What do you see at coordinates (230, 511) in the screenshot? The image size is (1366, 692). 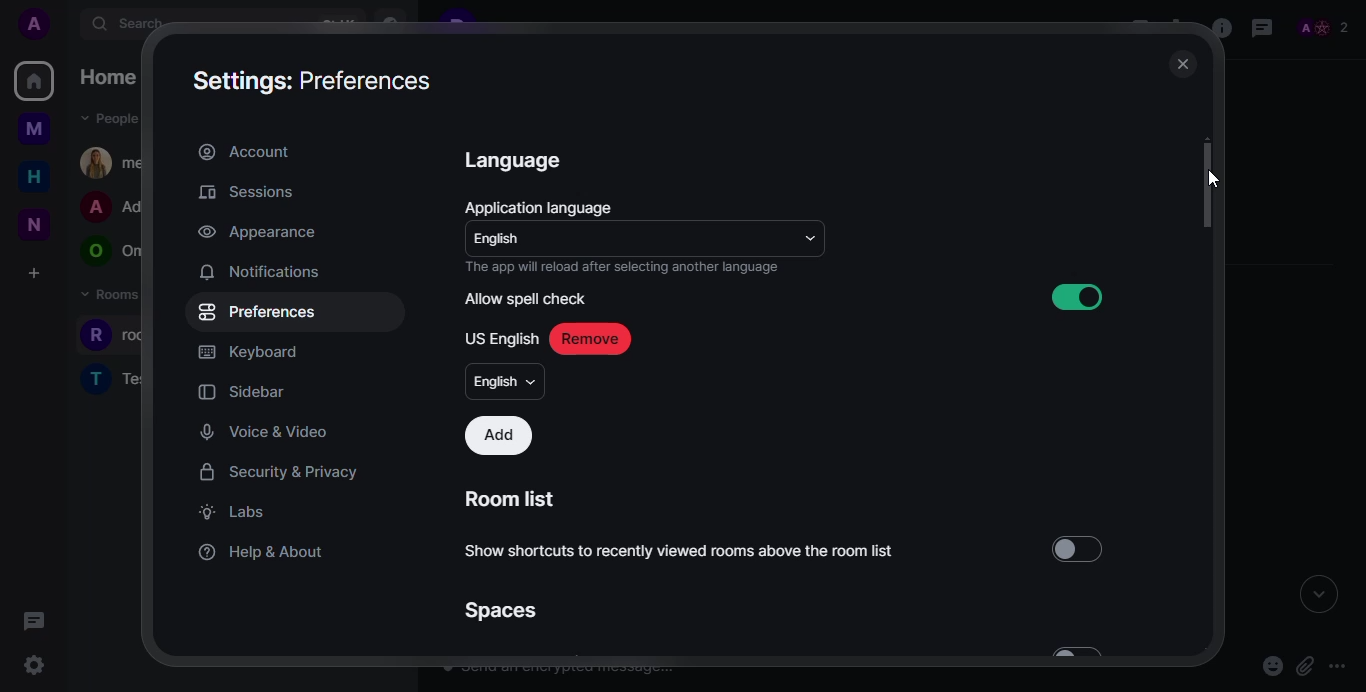 I see `labs` at bounding box center [230, 511].